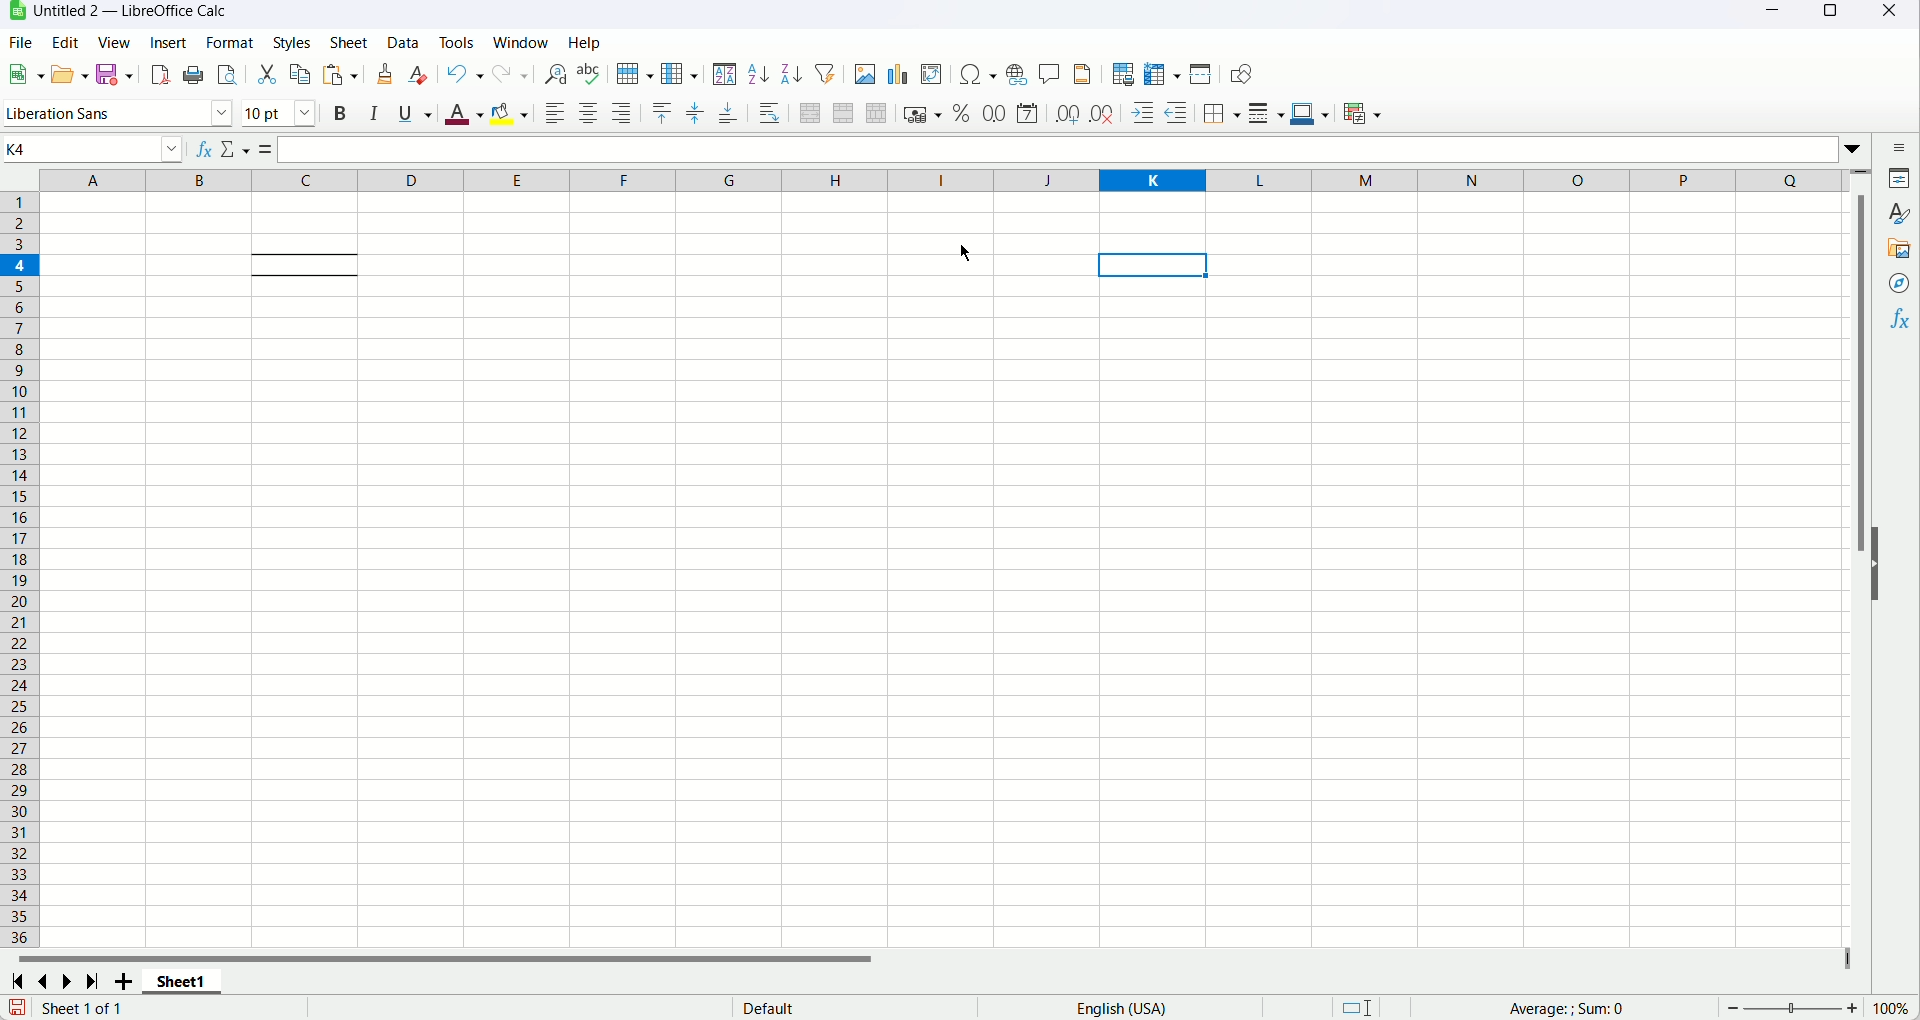 Image resolution: width=1920 pixels, height=1020 pixels. What do you see at coordinates (302, 264) in the screenshot?
I see `Cell with top and bottom border` at bounding box center [302, 264].